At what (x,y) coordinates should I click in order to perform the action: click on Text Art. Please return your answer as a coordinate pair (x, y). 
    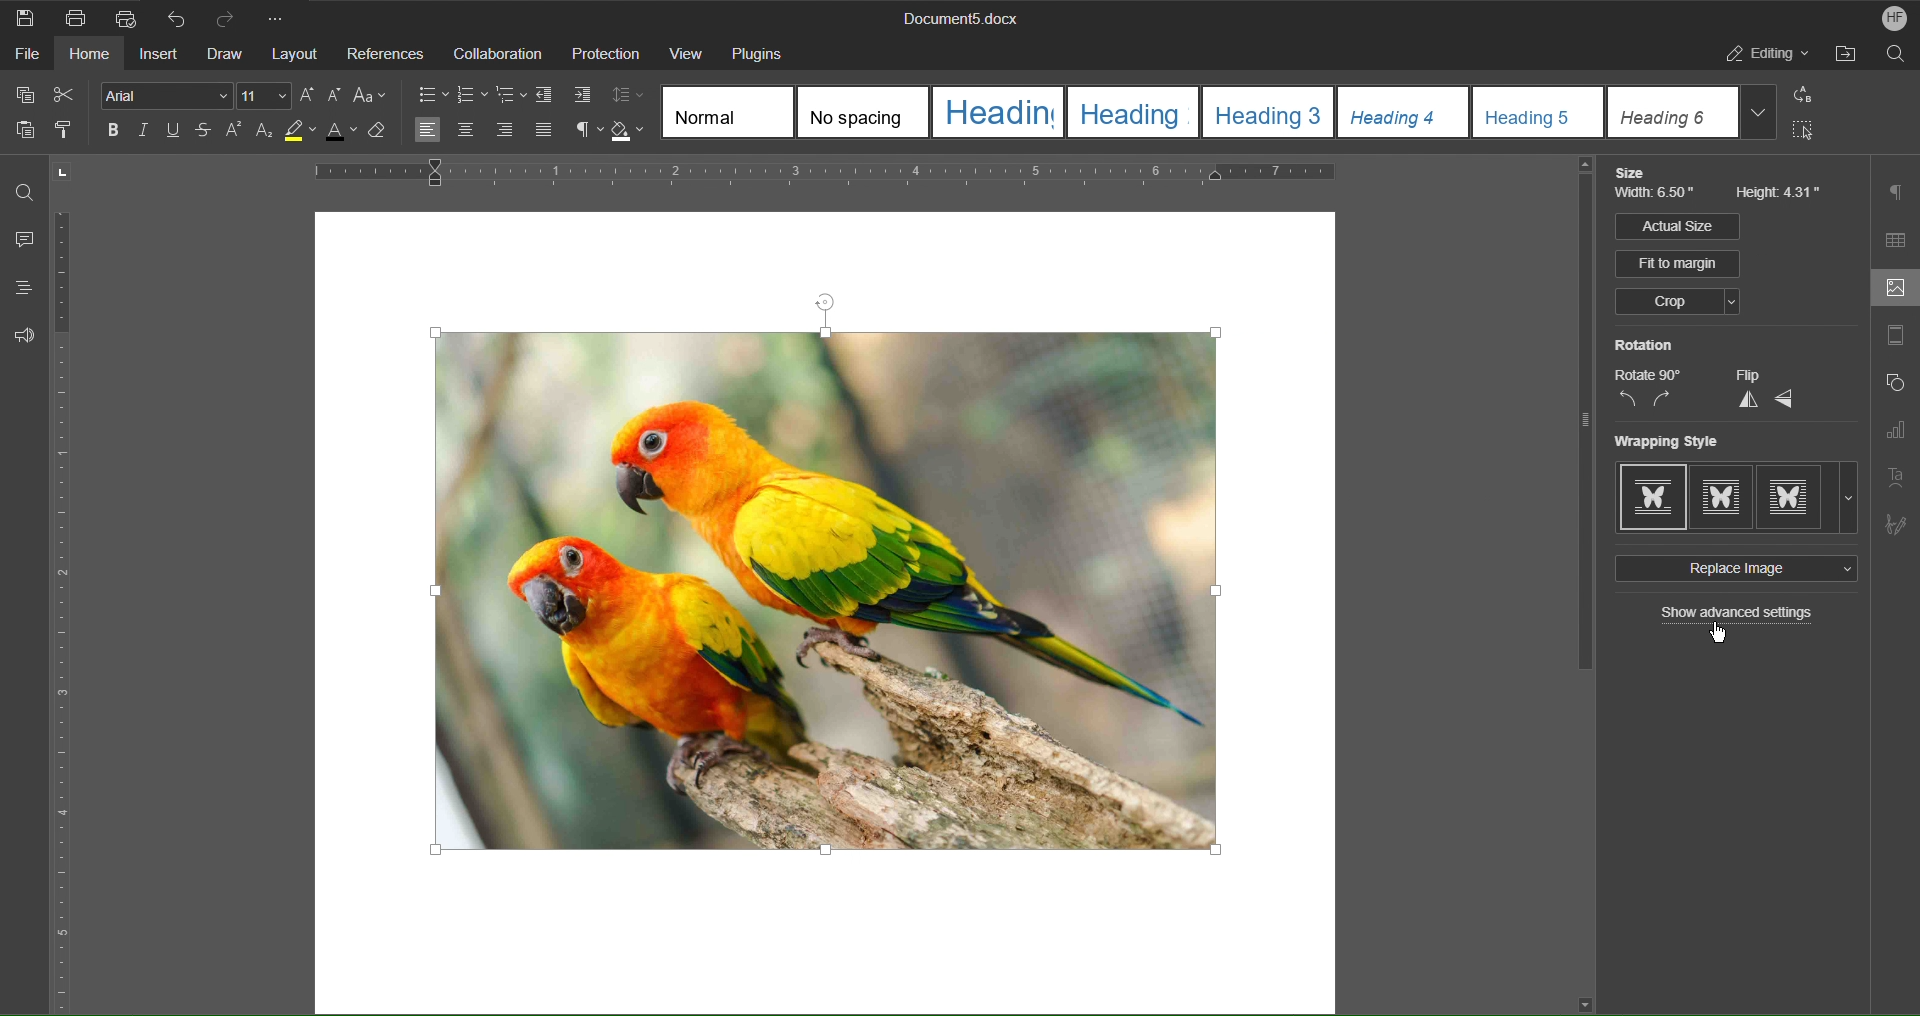
    Looking at the image, I should click on (1898, 476).